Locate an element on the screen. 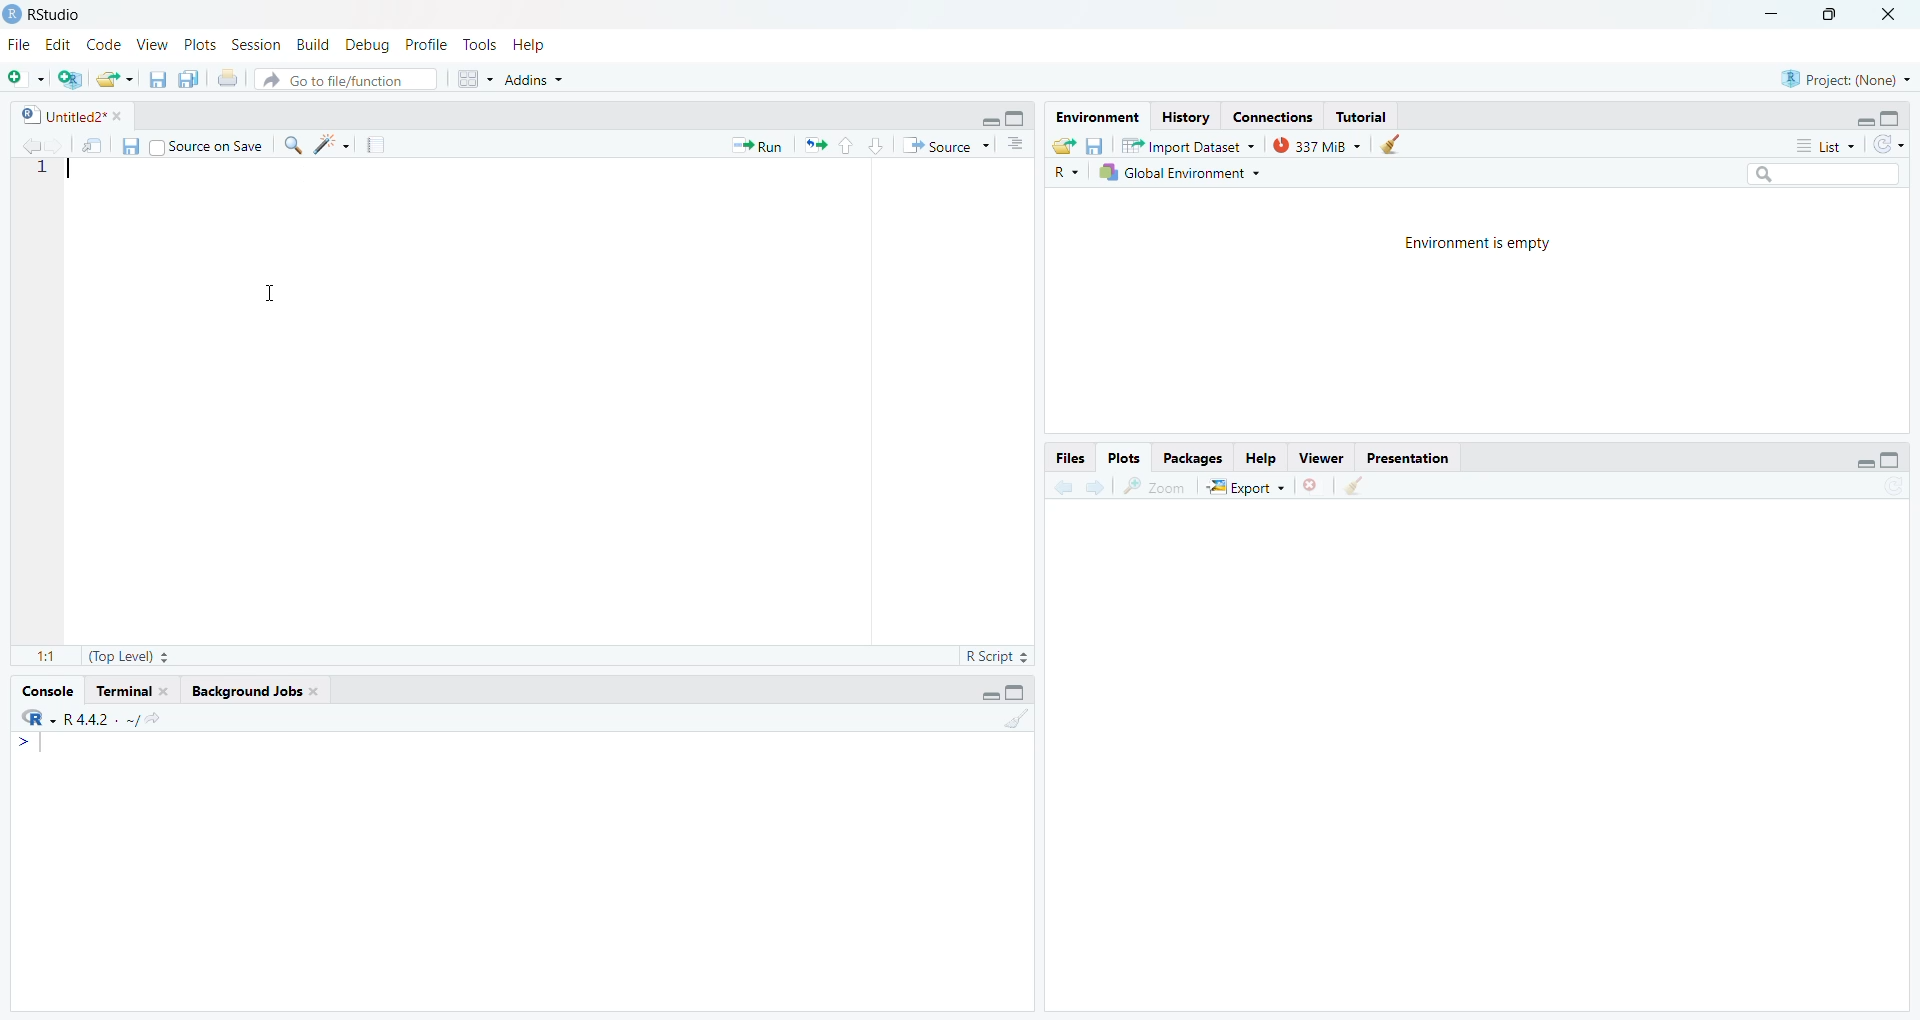 This screenshot has width=1920, height=1020. go back to the next source location is located at coordinates (63, 146).